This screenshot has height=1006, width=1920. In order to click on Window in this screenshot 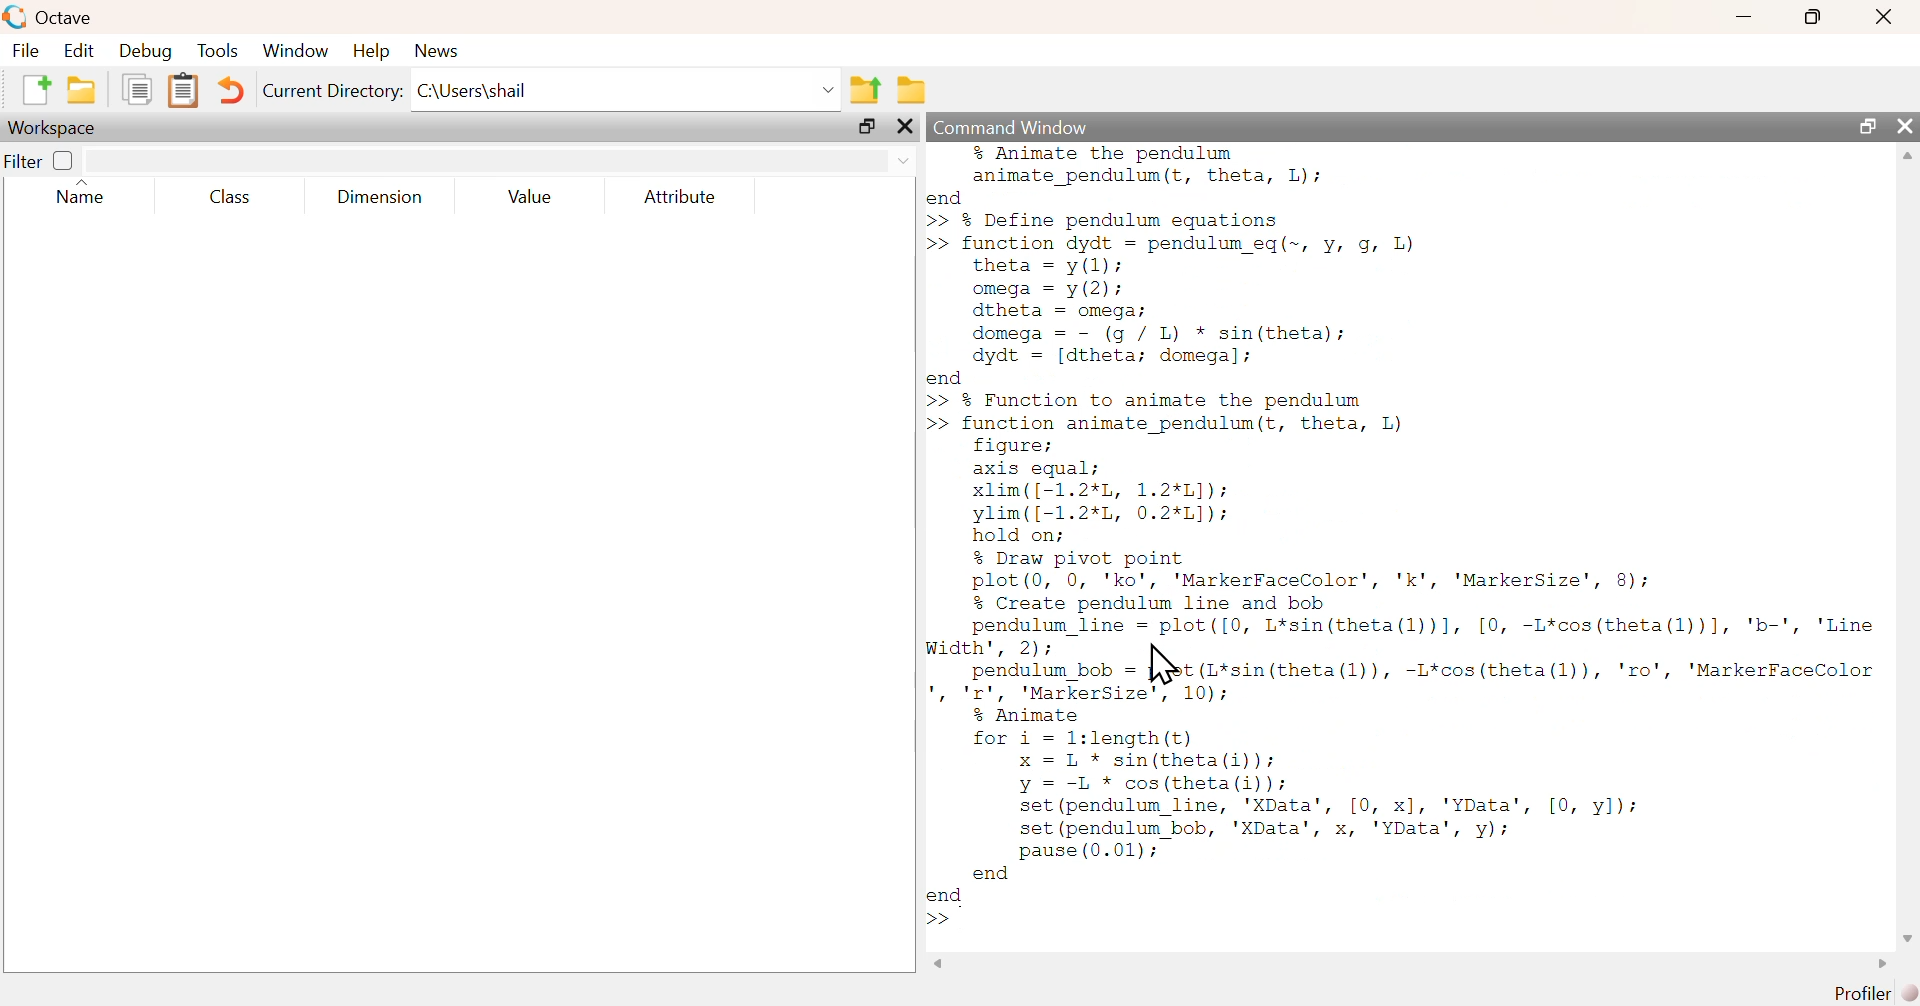, I will do `click(298, 52)`.